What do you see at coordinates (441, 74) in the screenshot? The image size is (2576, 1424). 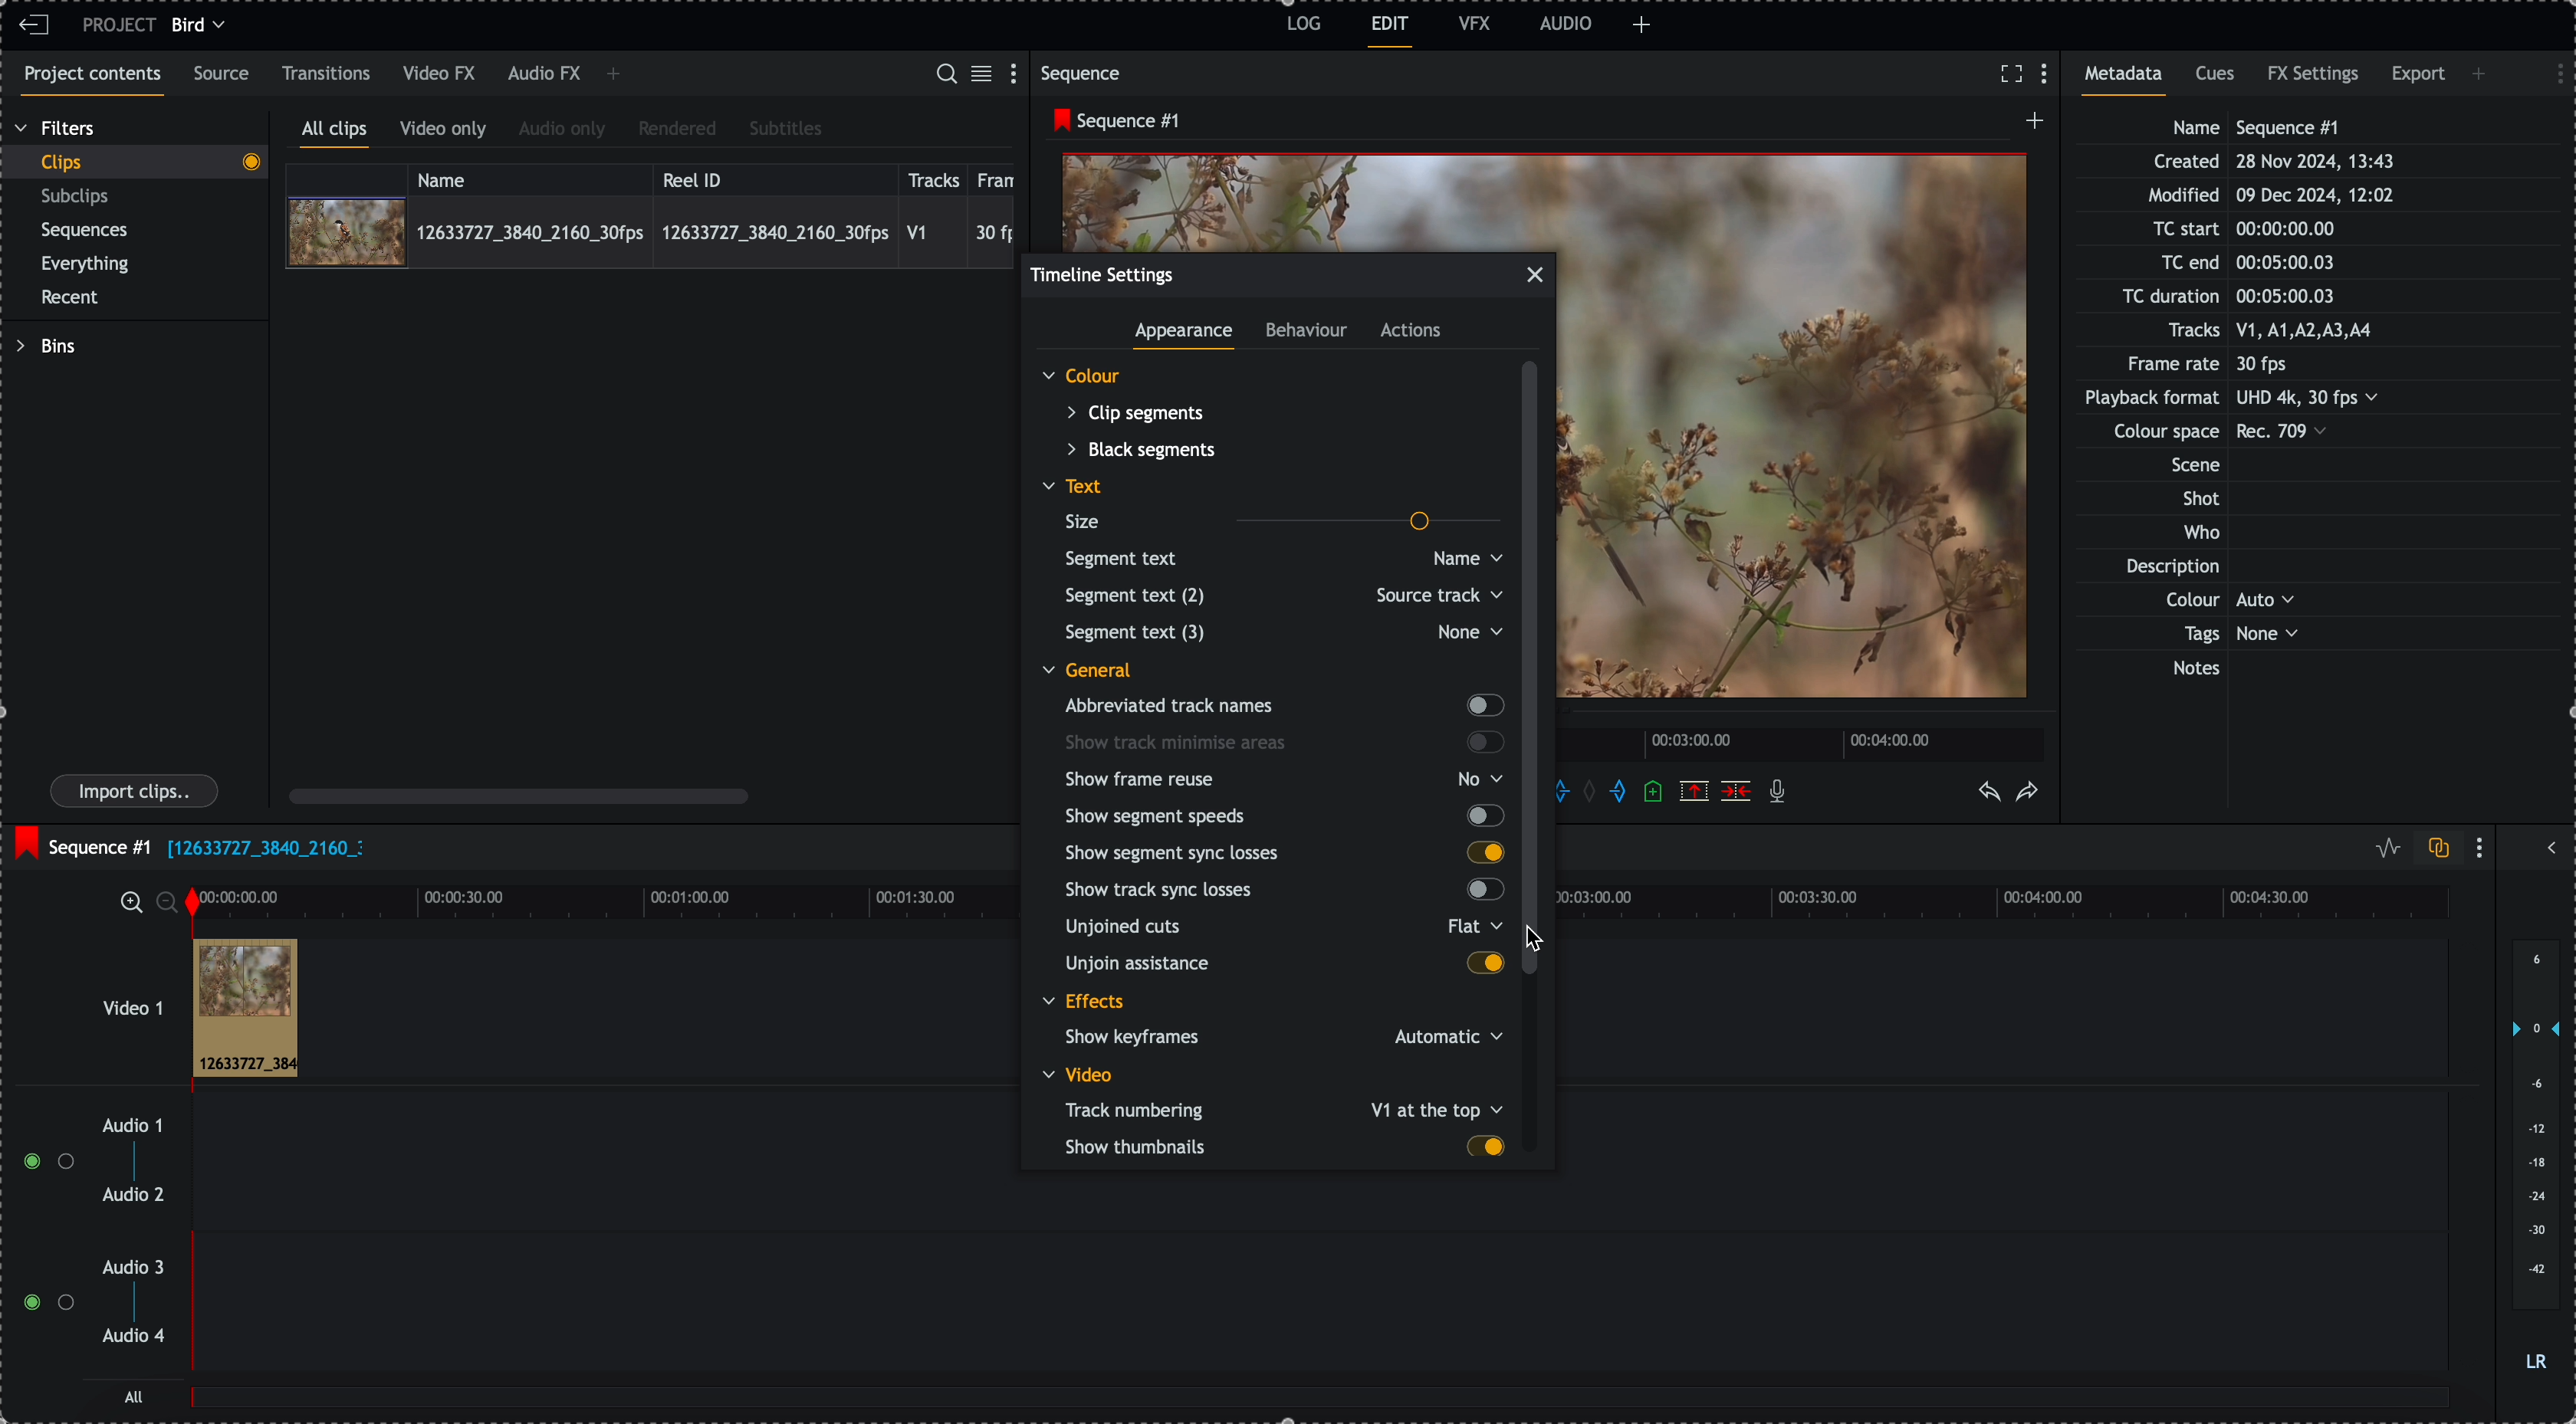 I see `video FX` at bounding box center [441, 74].